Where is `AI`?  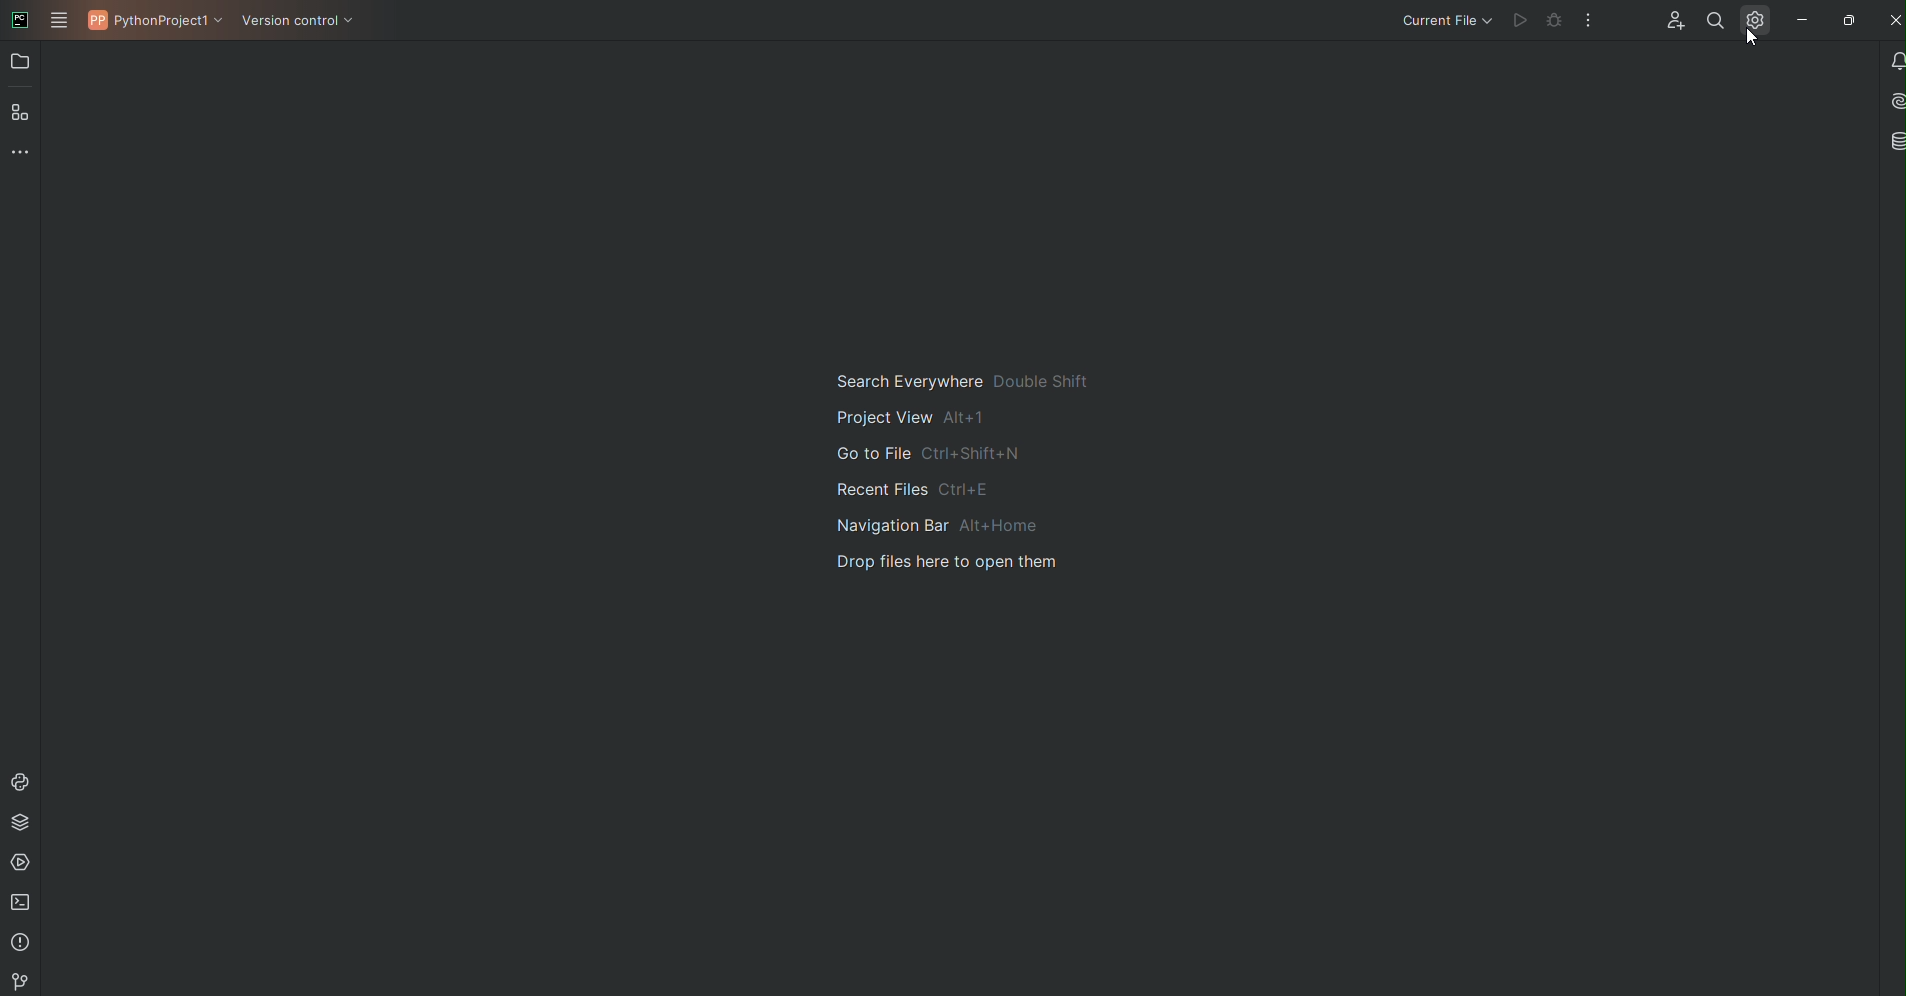
AI is located at coordinates (1893, 101).